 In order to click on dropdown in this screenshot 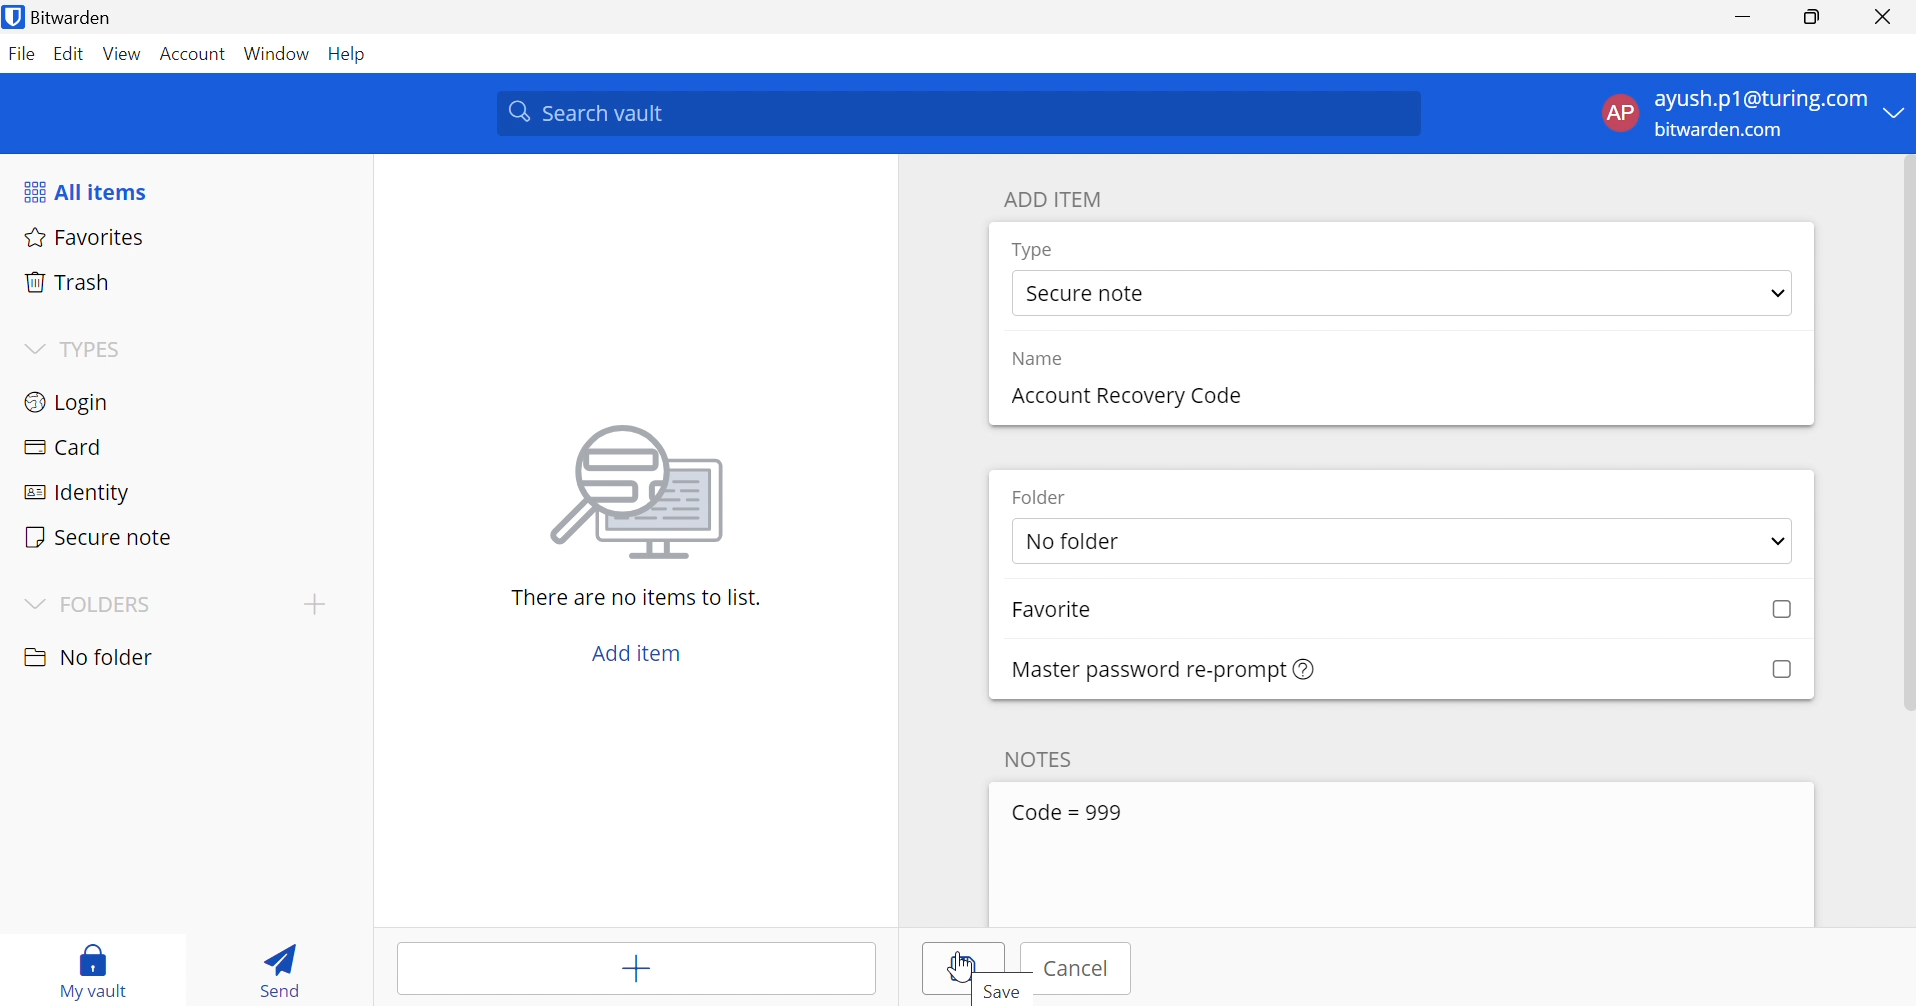, I will do `click(1771, 541)`.